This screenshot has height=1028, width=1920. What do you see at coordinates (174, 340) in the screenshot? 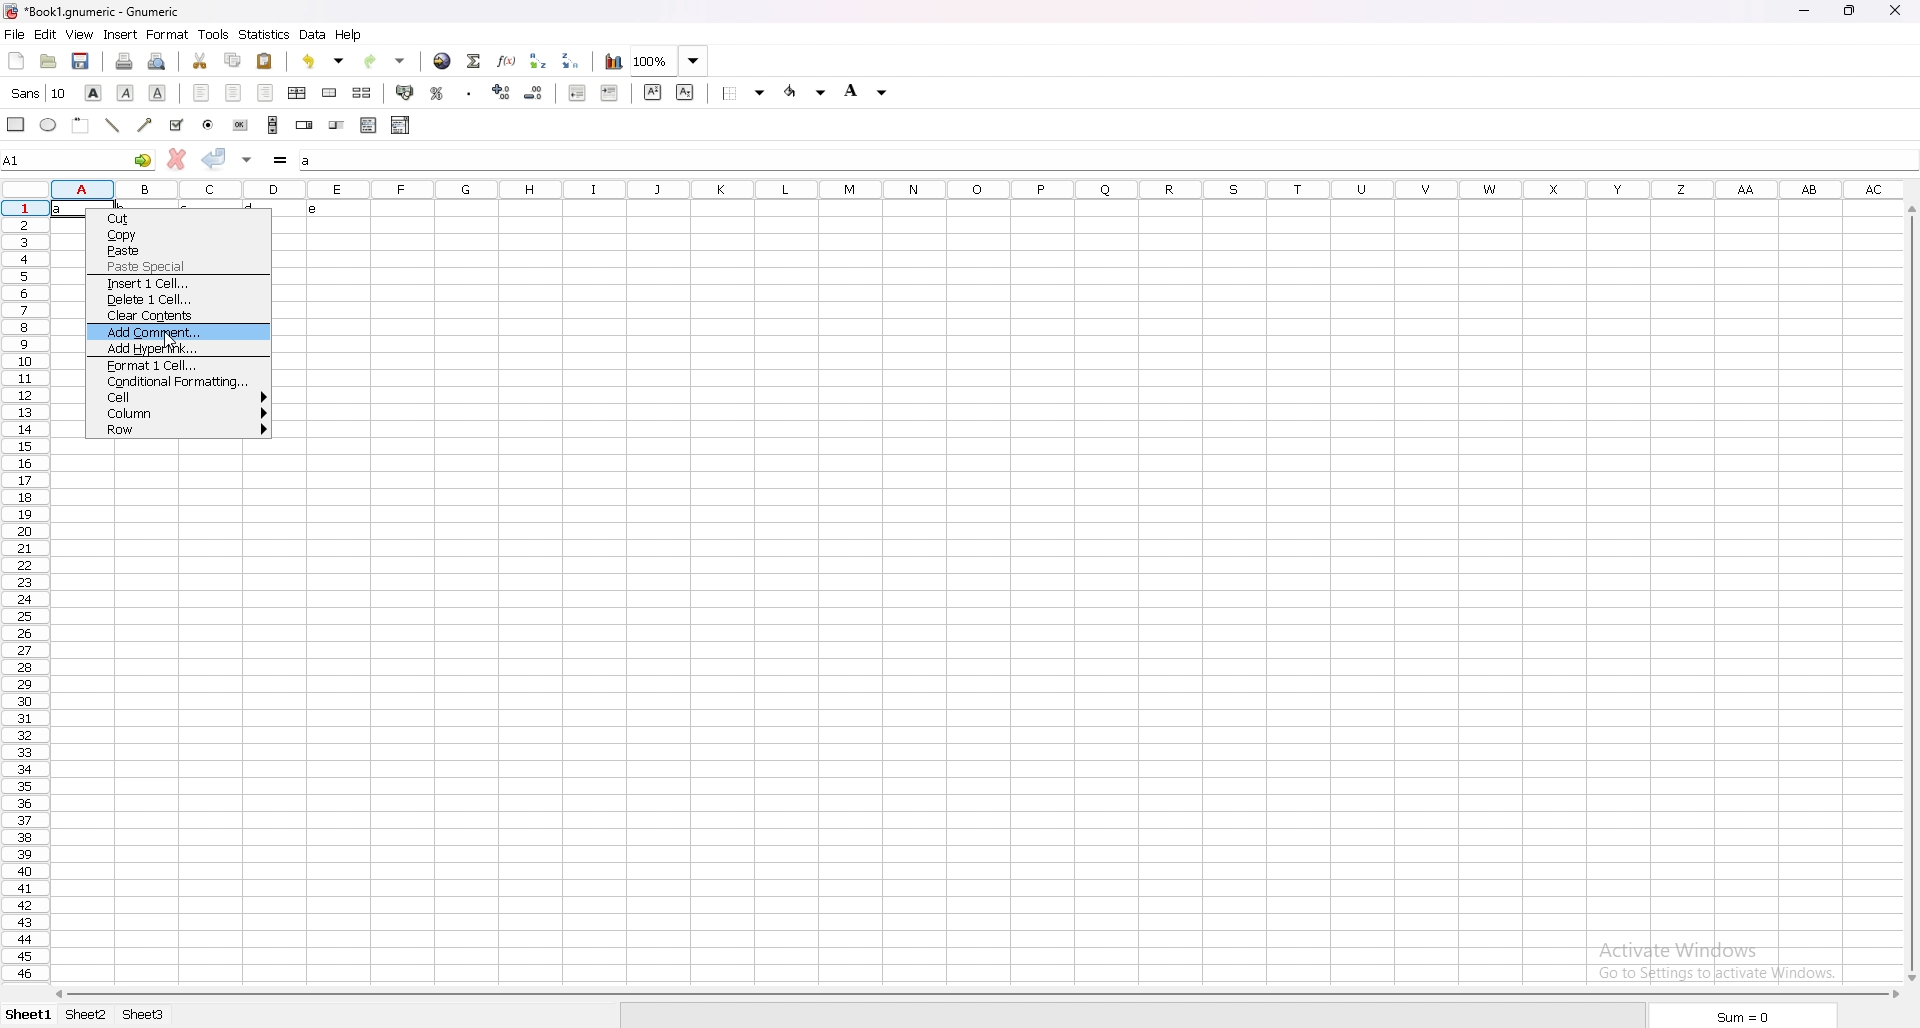
I see `cursor` at bounding box center [174, 340].